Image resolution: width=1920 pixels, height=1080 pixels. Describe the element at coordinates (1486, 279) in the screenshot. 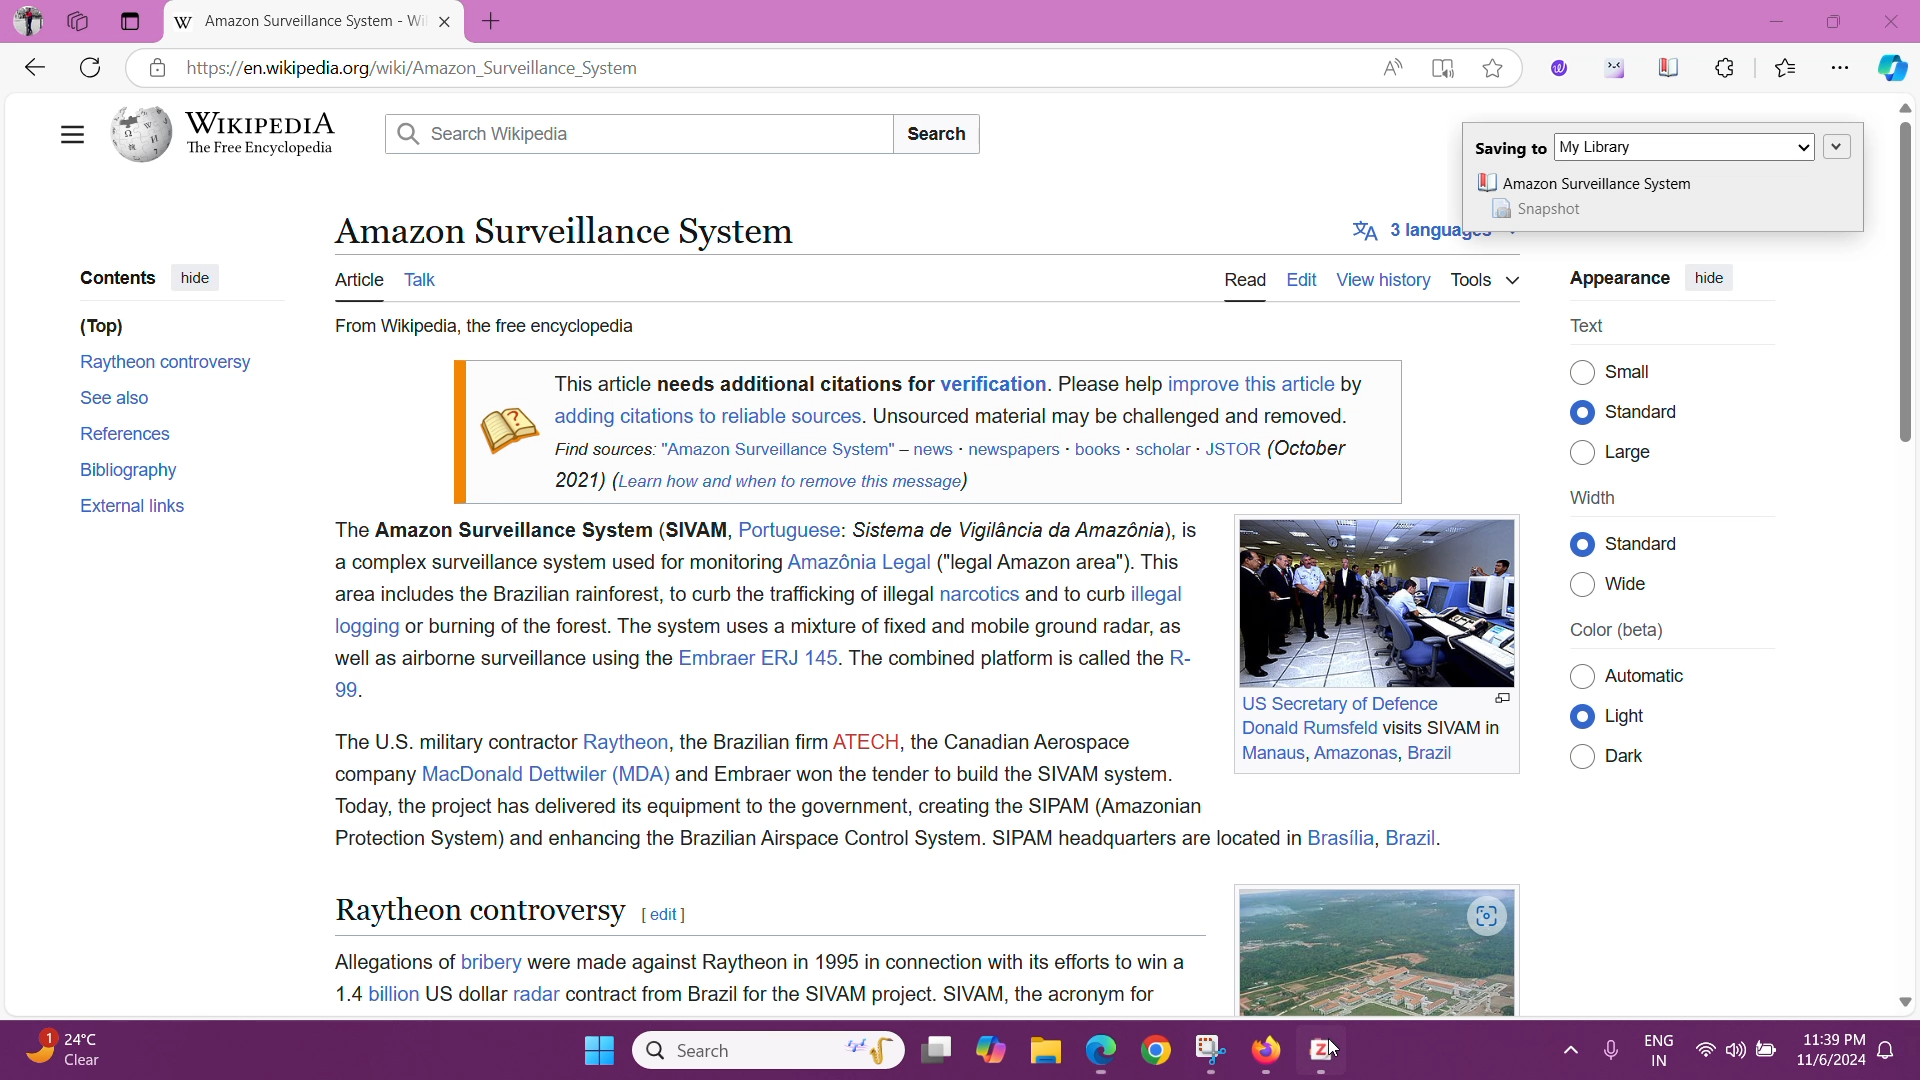

I see `Tools v` at that location.